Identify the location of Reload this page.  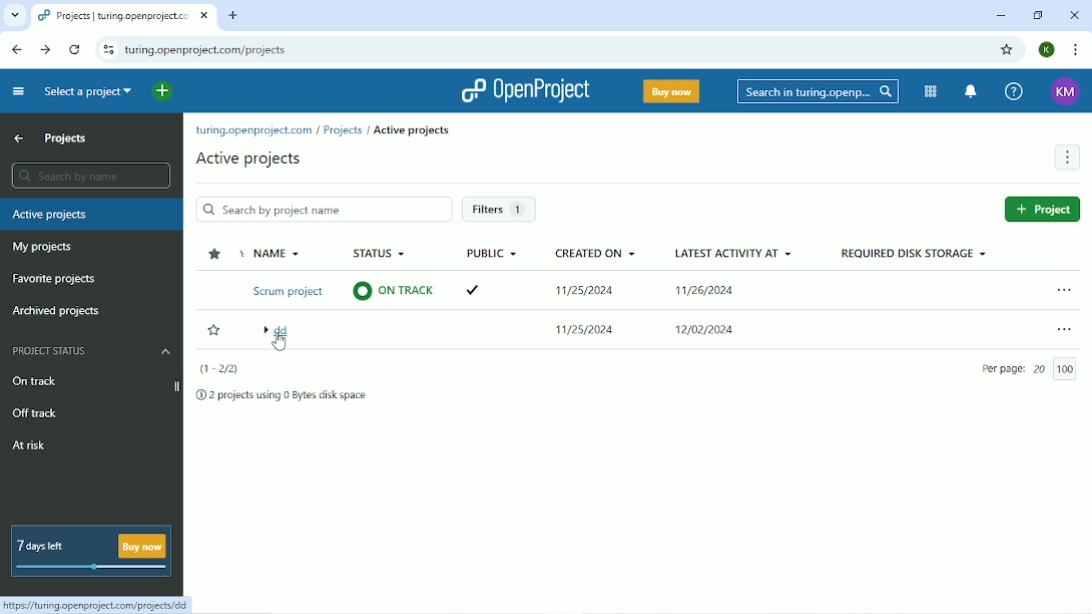
(76, 49).